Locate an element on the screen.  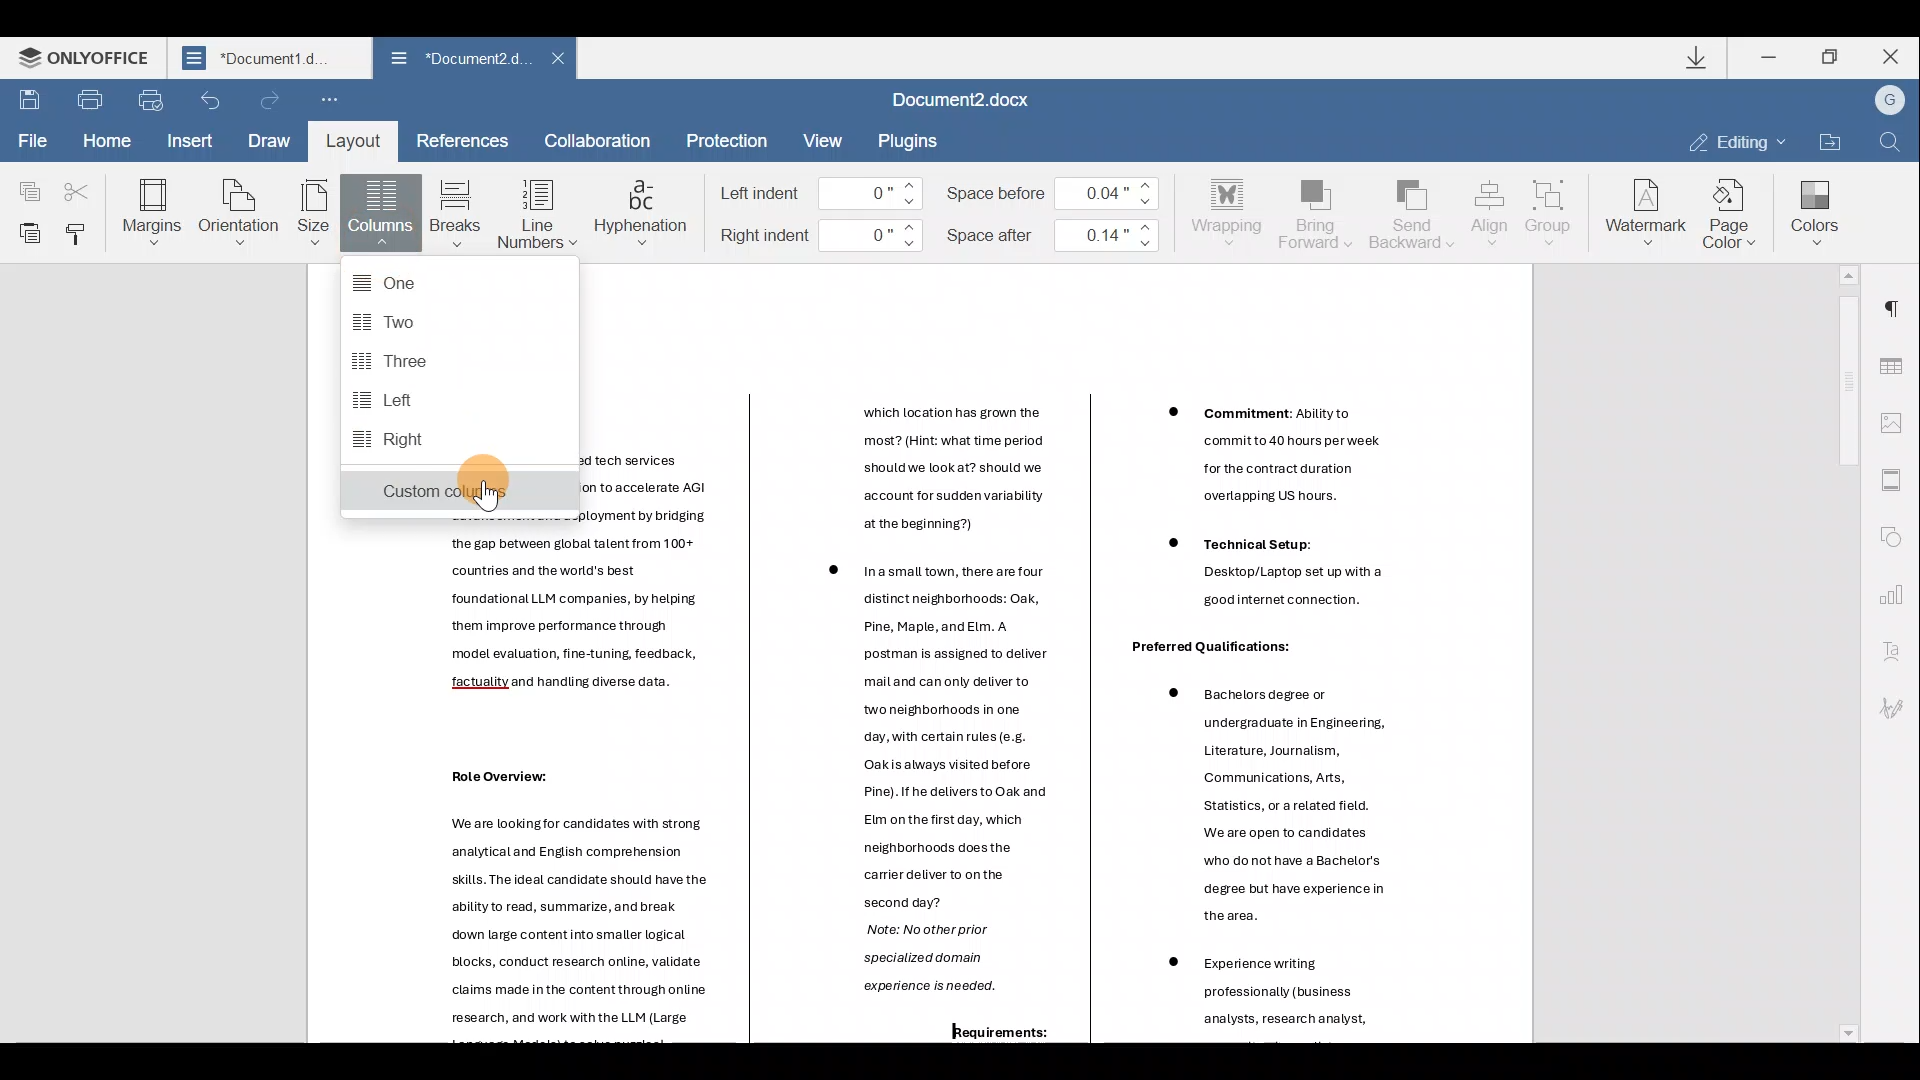
Close is located at coordinates (1891, 56).